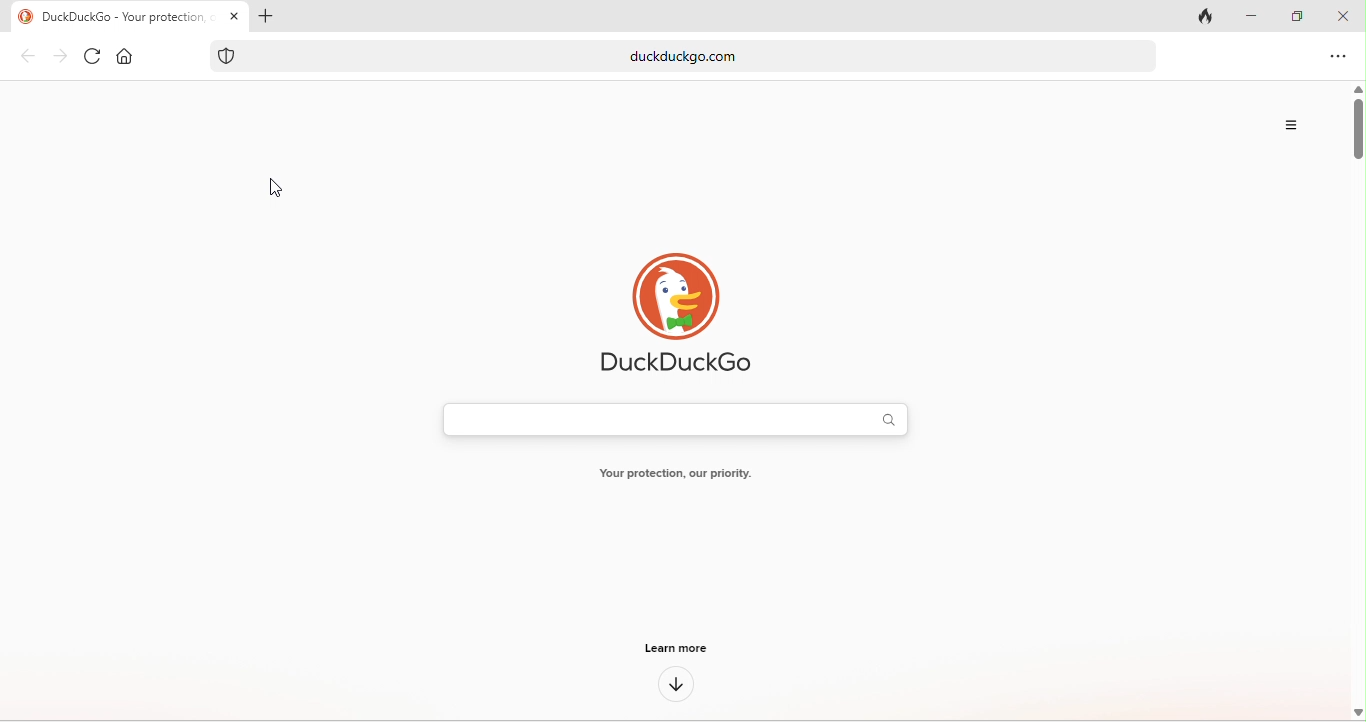 This screenshot has width=1366, height=722. What do you see at coordinates (269, 16) in the screenshot?
I see `add` at bounding box center [269, 16].